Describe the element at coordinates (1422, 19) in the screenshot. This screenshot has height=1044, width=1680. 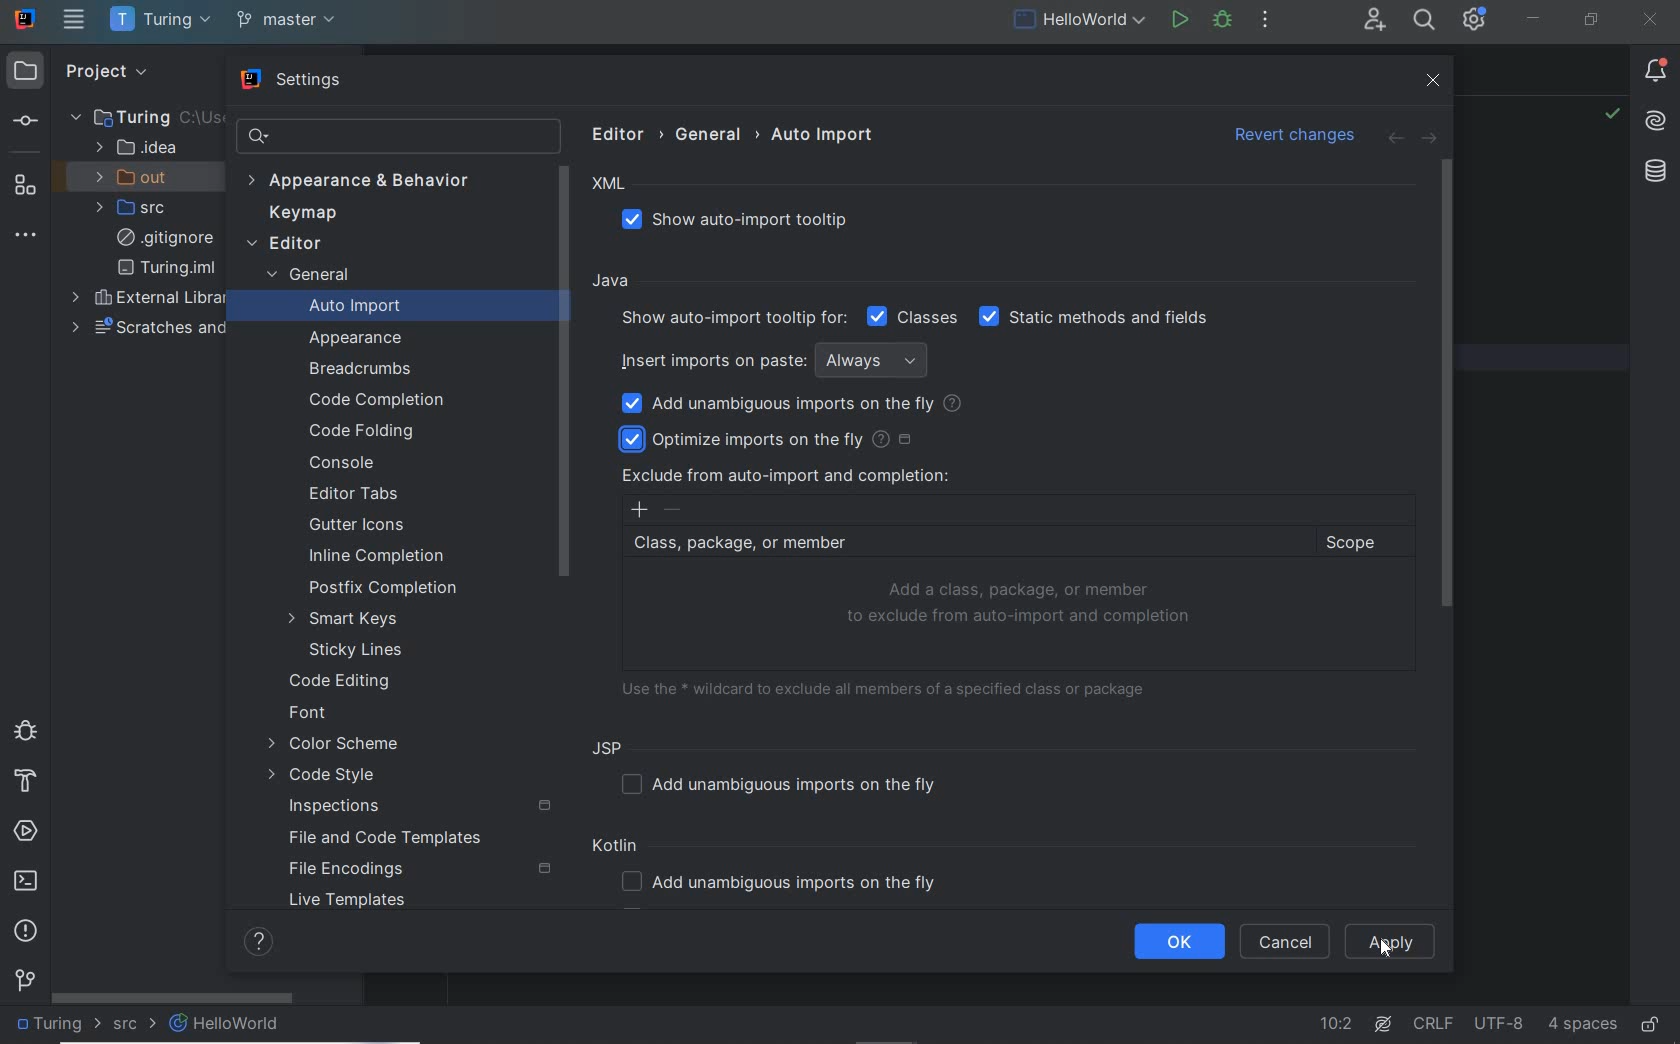
I see `SEARCH` at that location.